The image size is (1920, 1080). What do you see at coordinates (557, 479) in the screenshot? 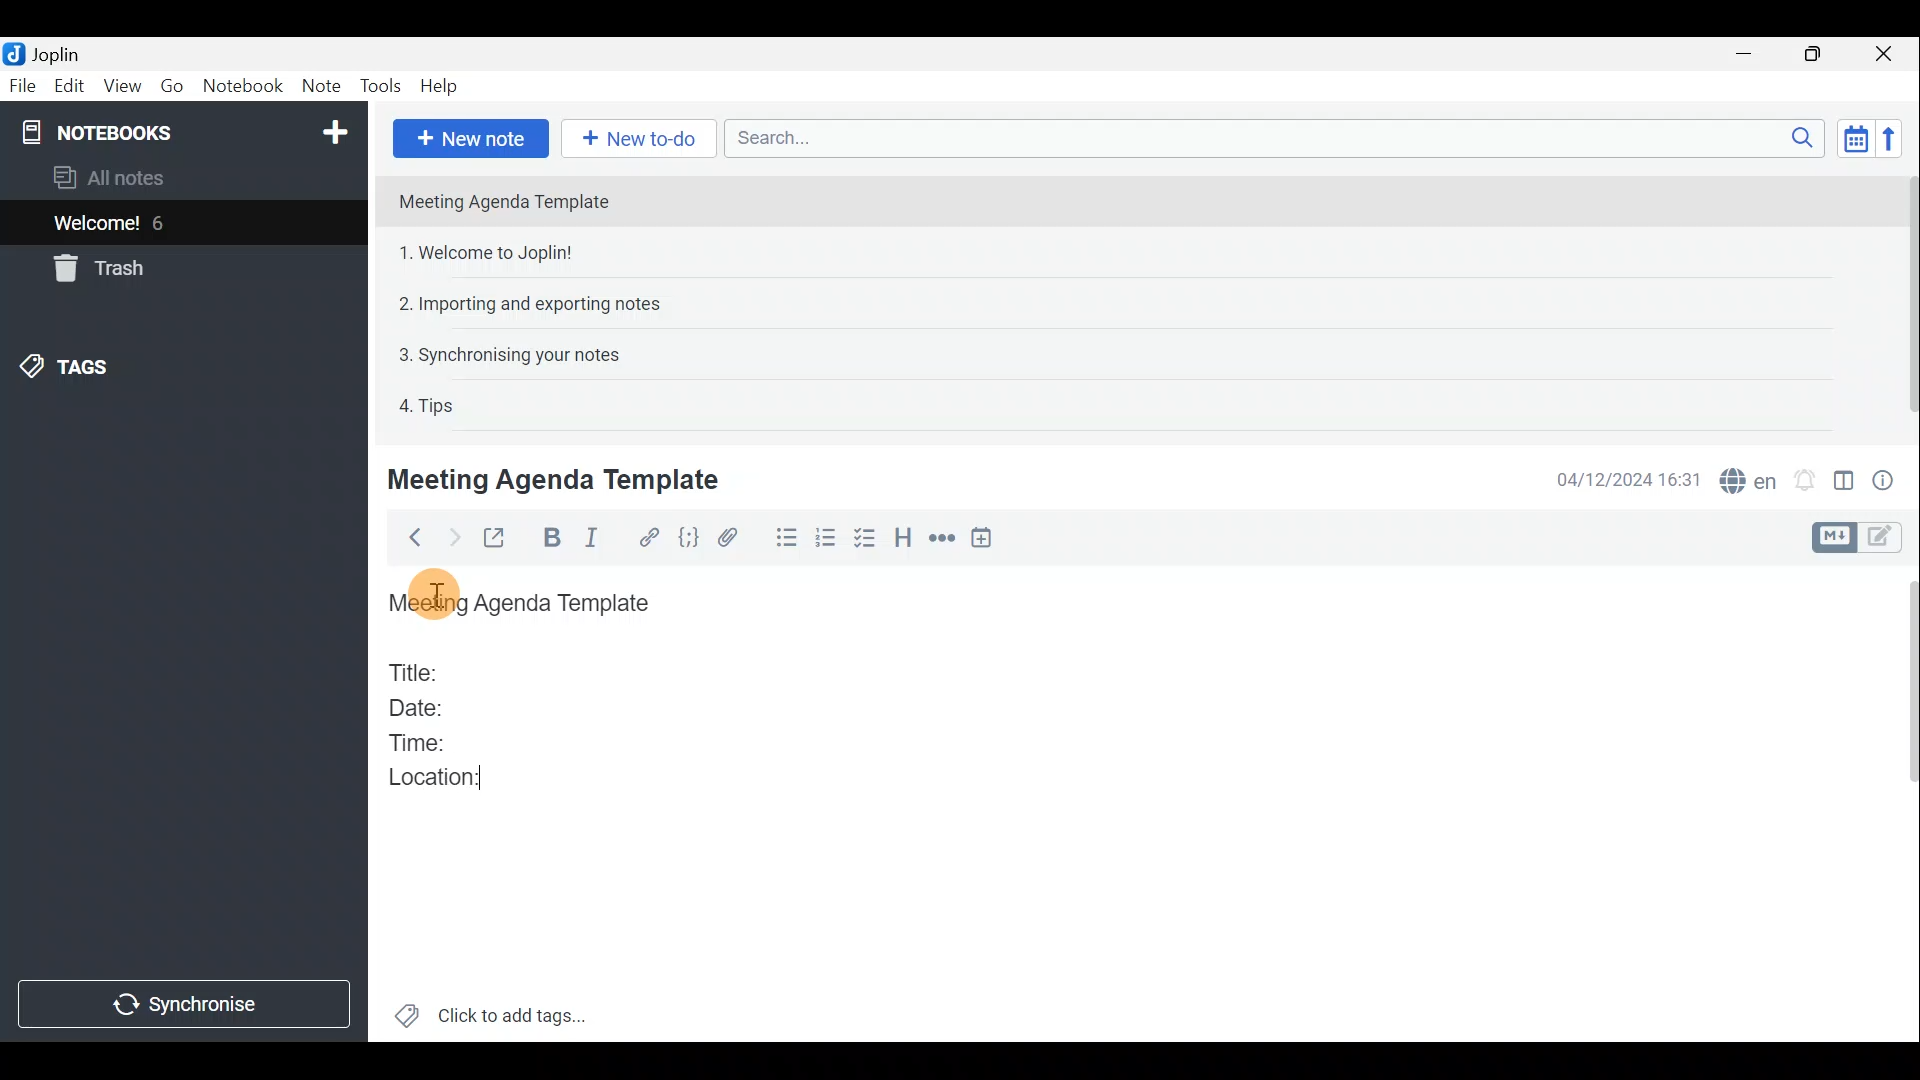
I see `Meeting Agenda Template` at bounding box center [557, 479].